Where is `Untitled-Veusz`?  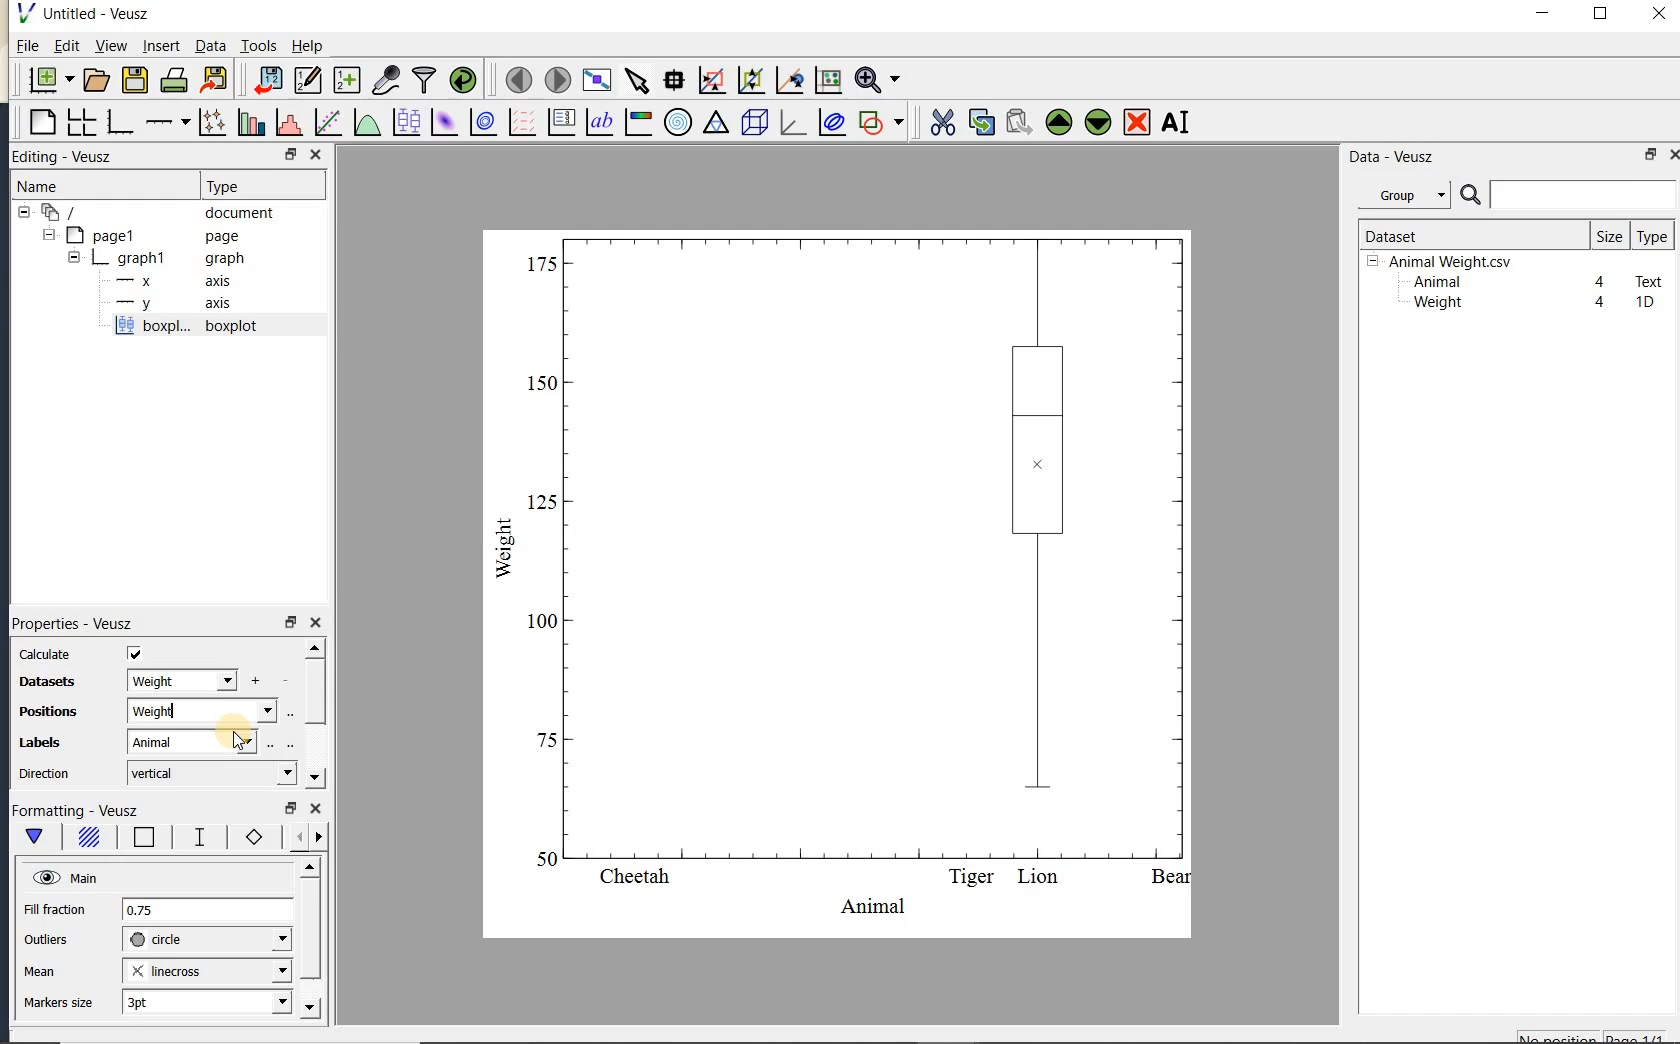
Untitled-Veusz is located at coordinates (89, 14).